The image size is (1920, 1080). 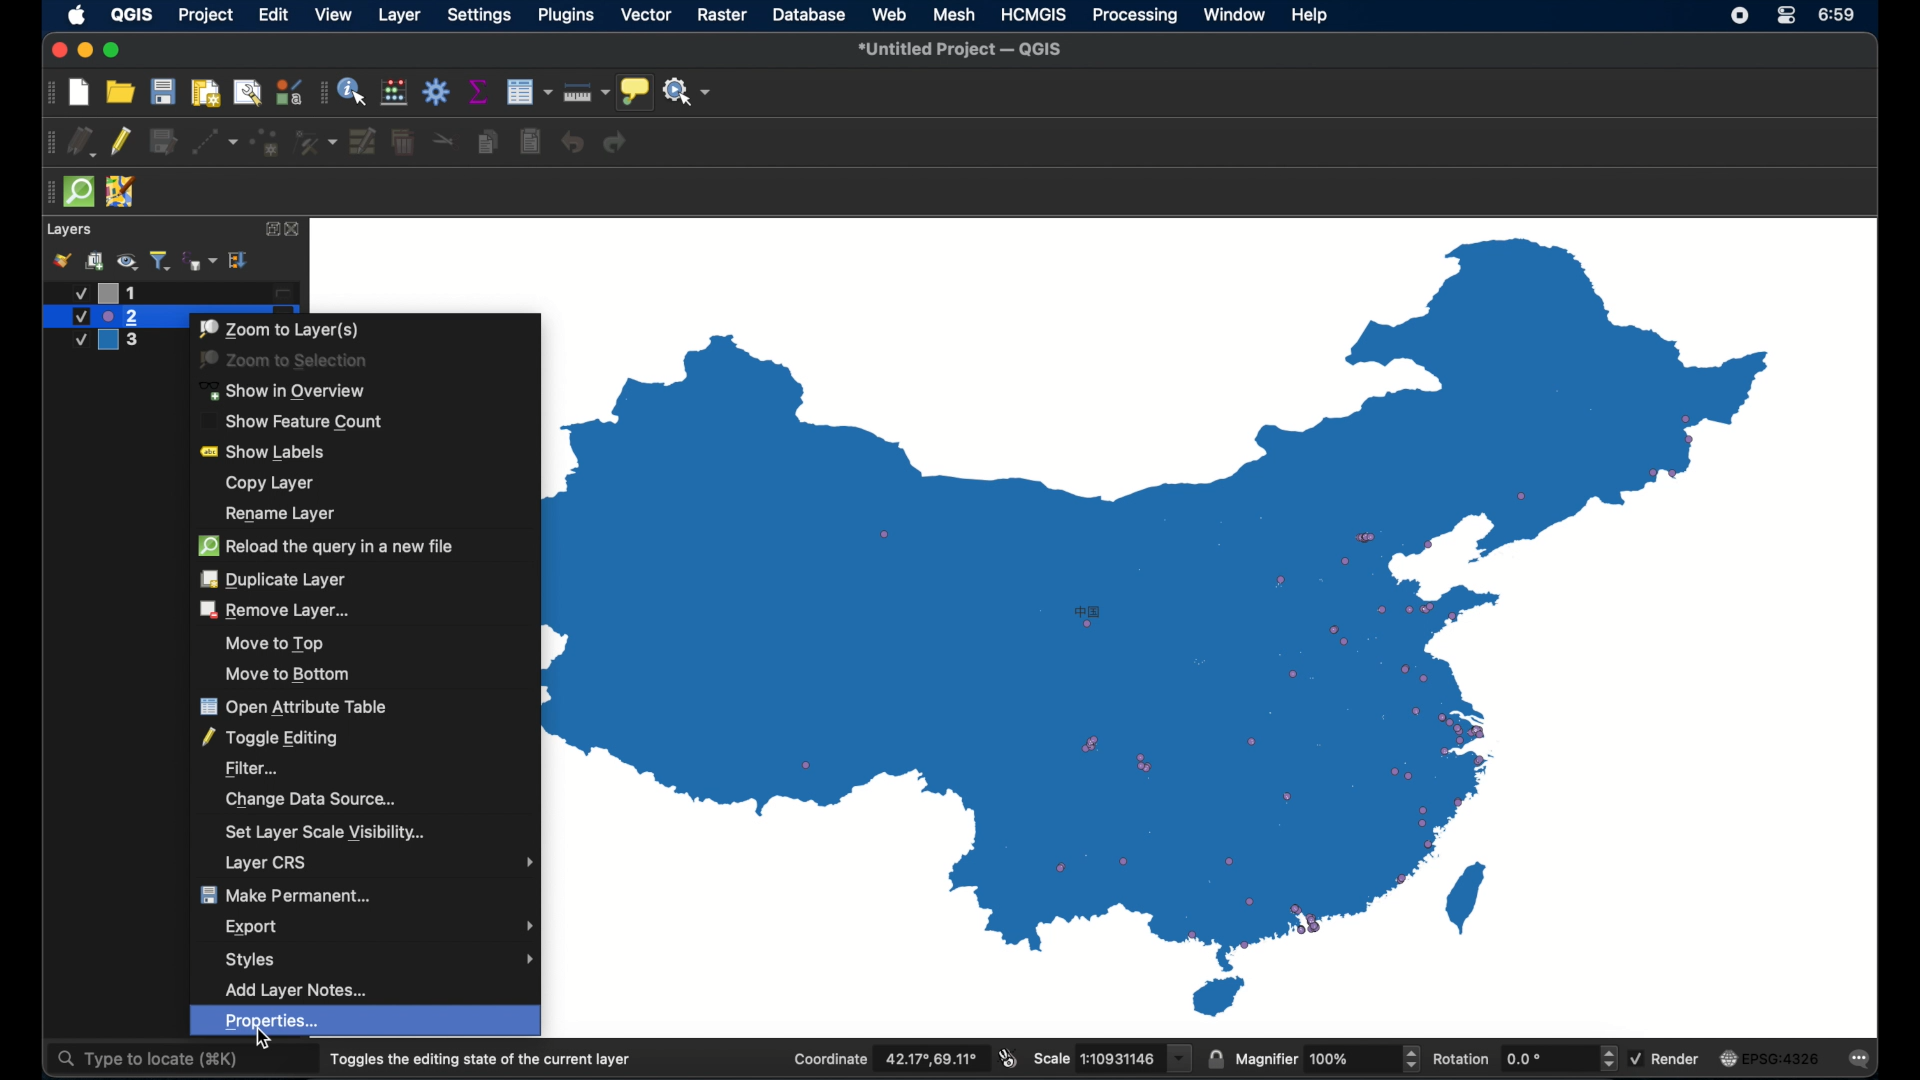 What do you see at coordinates (446, 139) in the screenshot?
I see `cut` at bounding box center [446, 139].